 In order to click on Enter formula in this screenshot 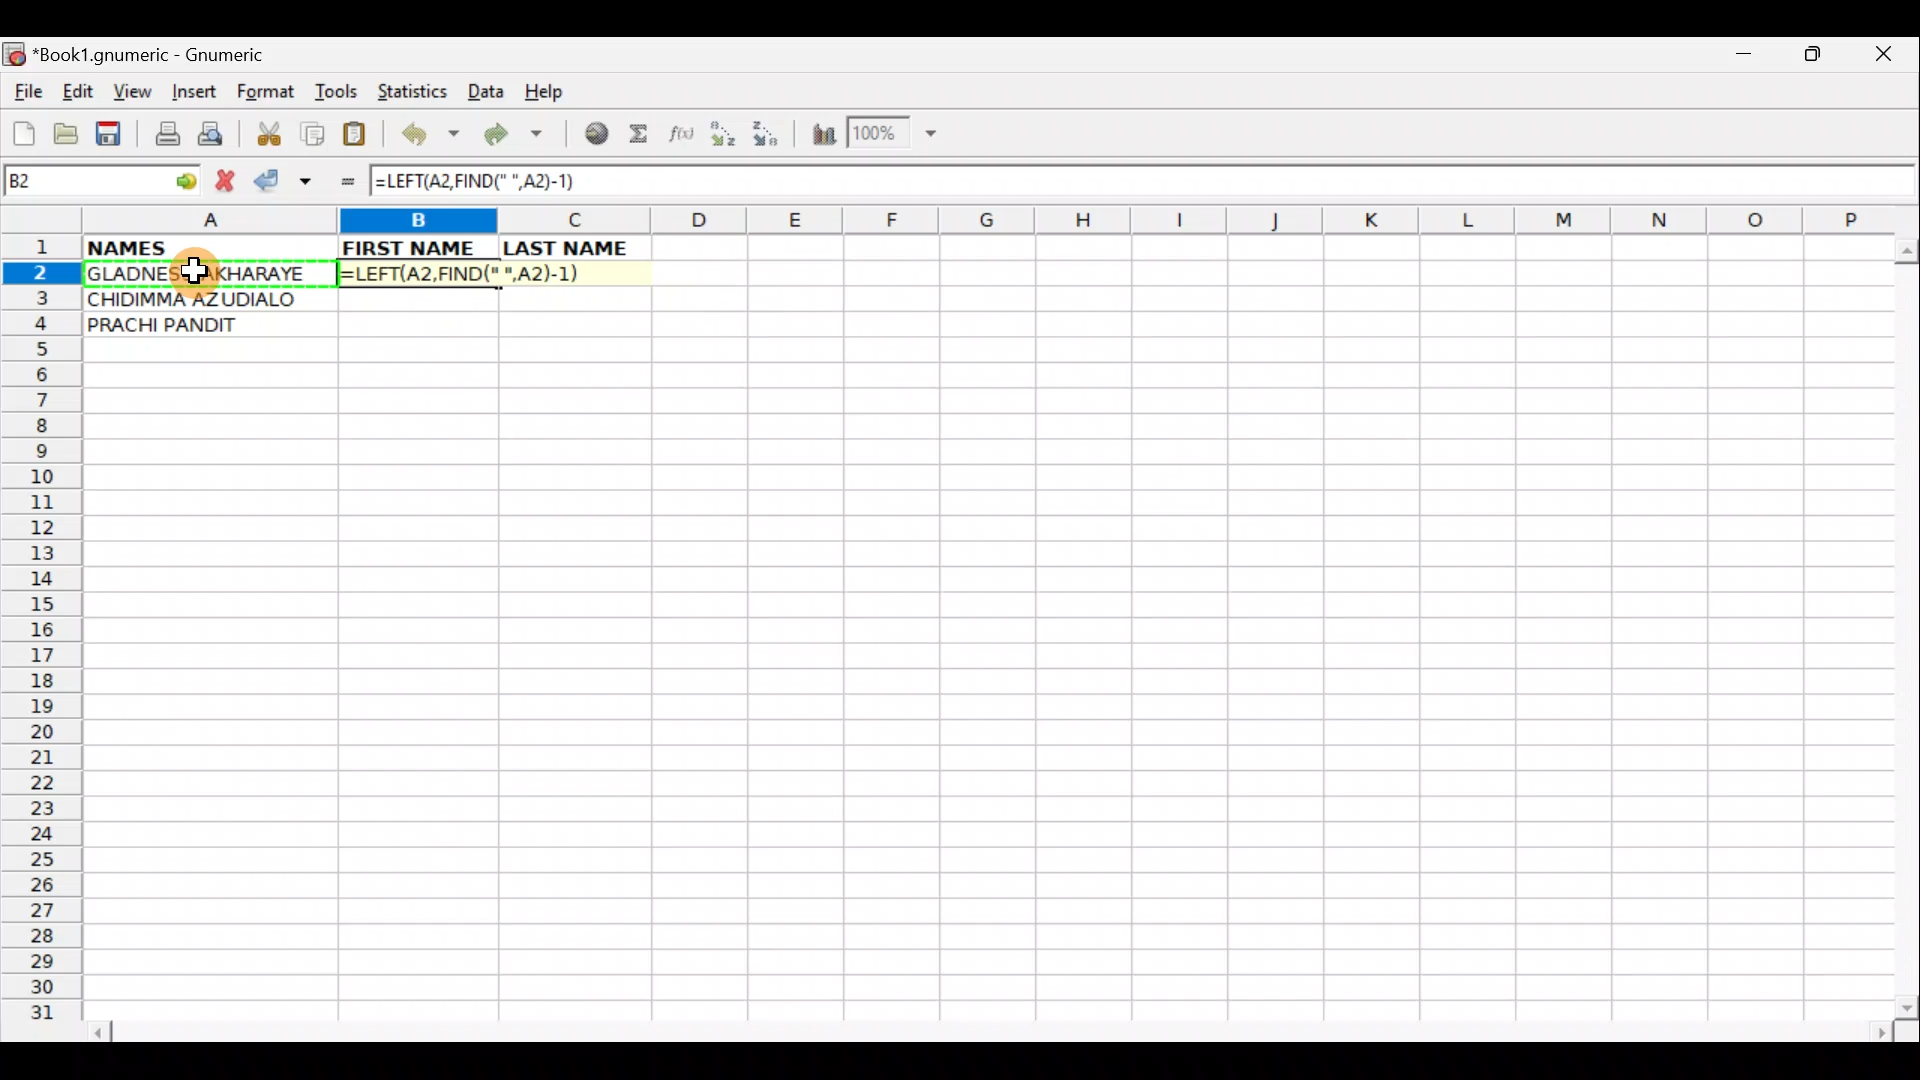, I will do `click(338, 181)`.